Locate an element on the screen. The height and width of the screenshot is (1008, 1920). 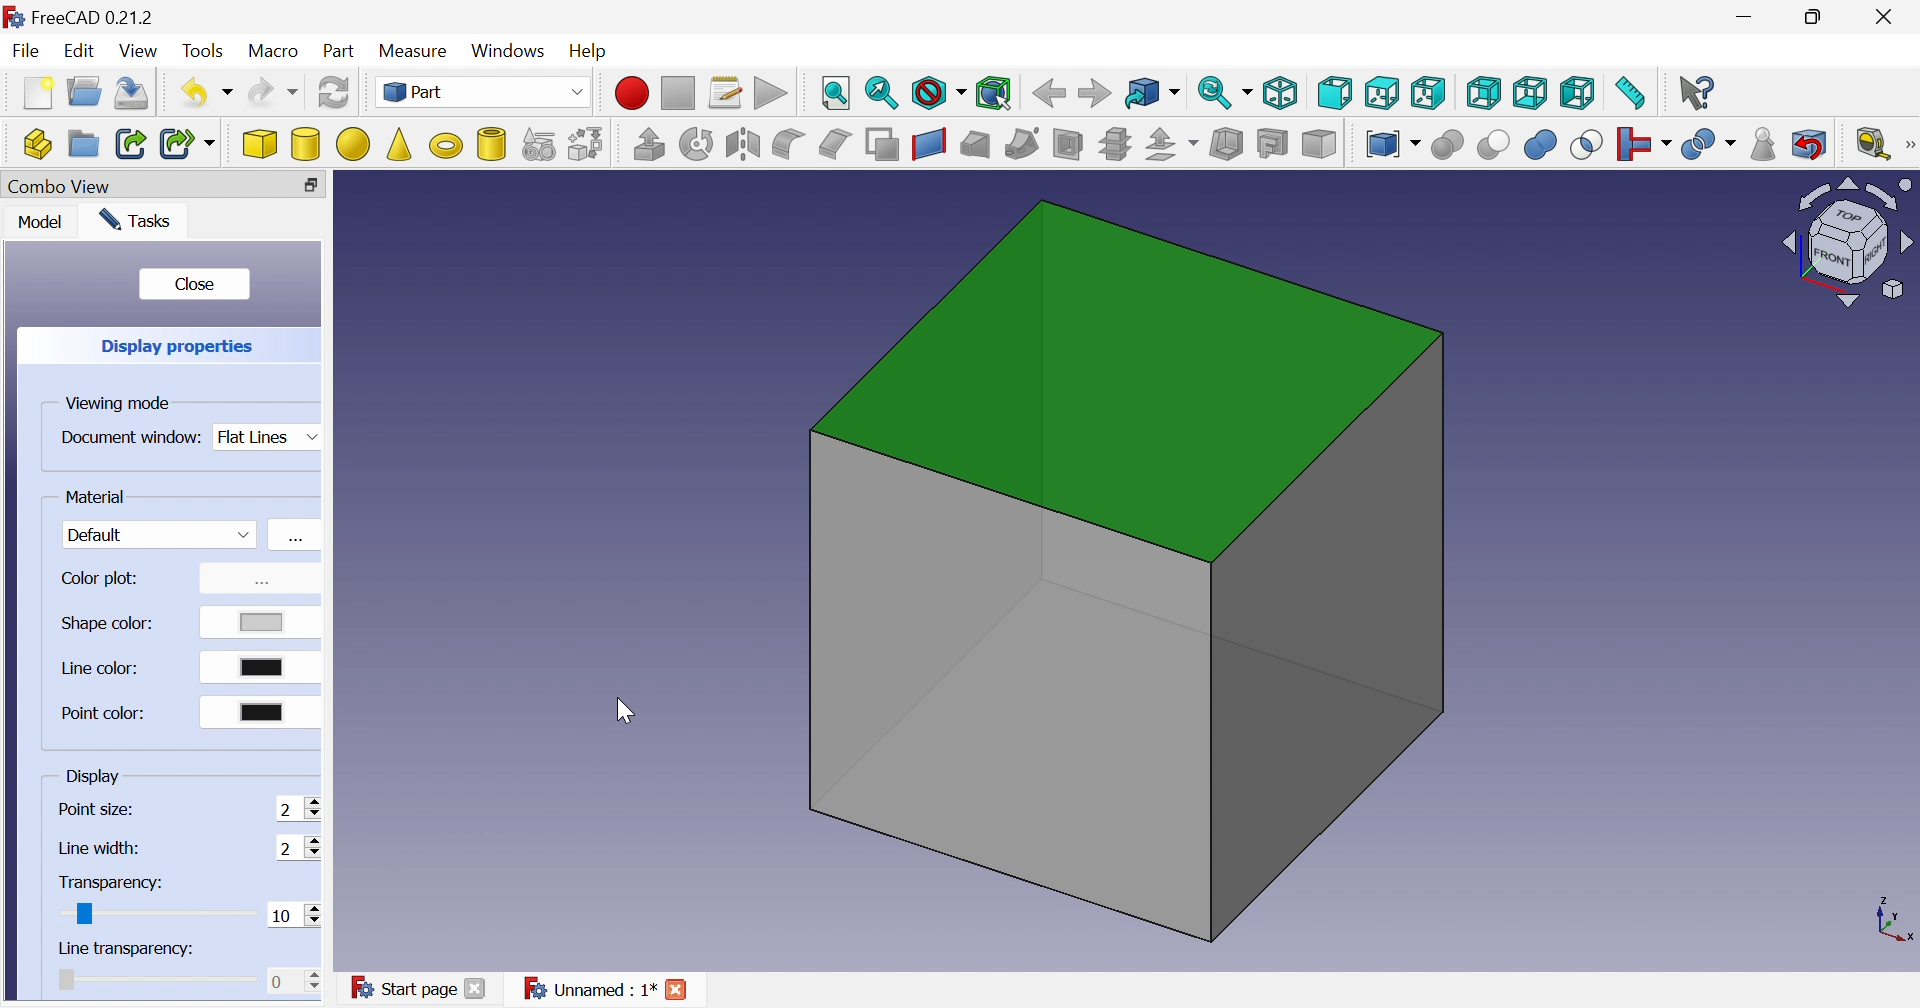
Color properties is located at coordinates (255, 583).